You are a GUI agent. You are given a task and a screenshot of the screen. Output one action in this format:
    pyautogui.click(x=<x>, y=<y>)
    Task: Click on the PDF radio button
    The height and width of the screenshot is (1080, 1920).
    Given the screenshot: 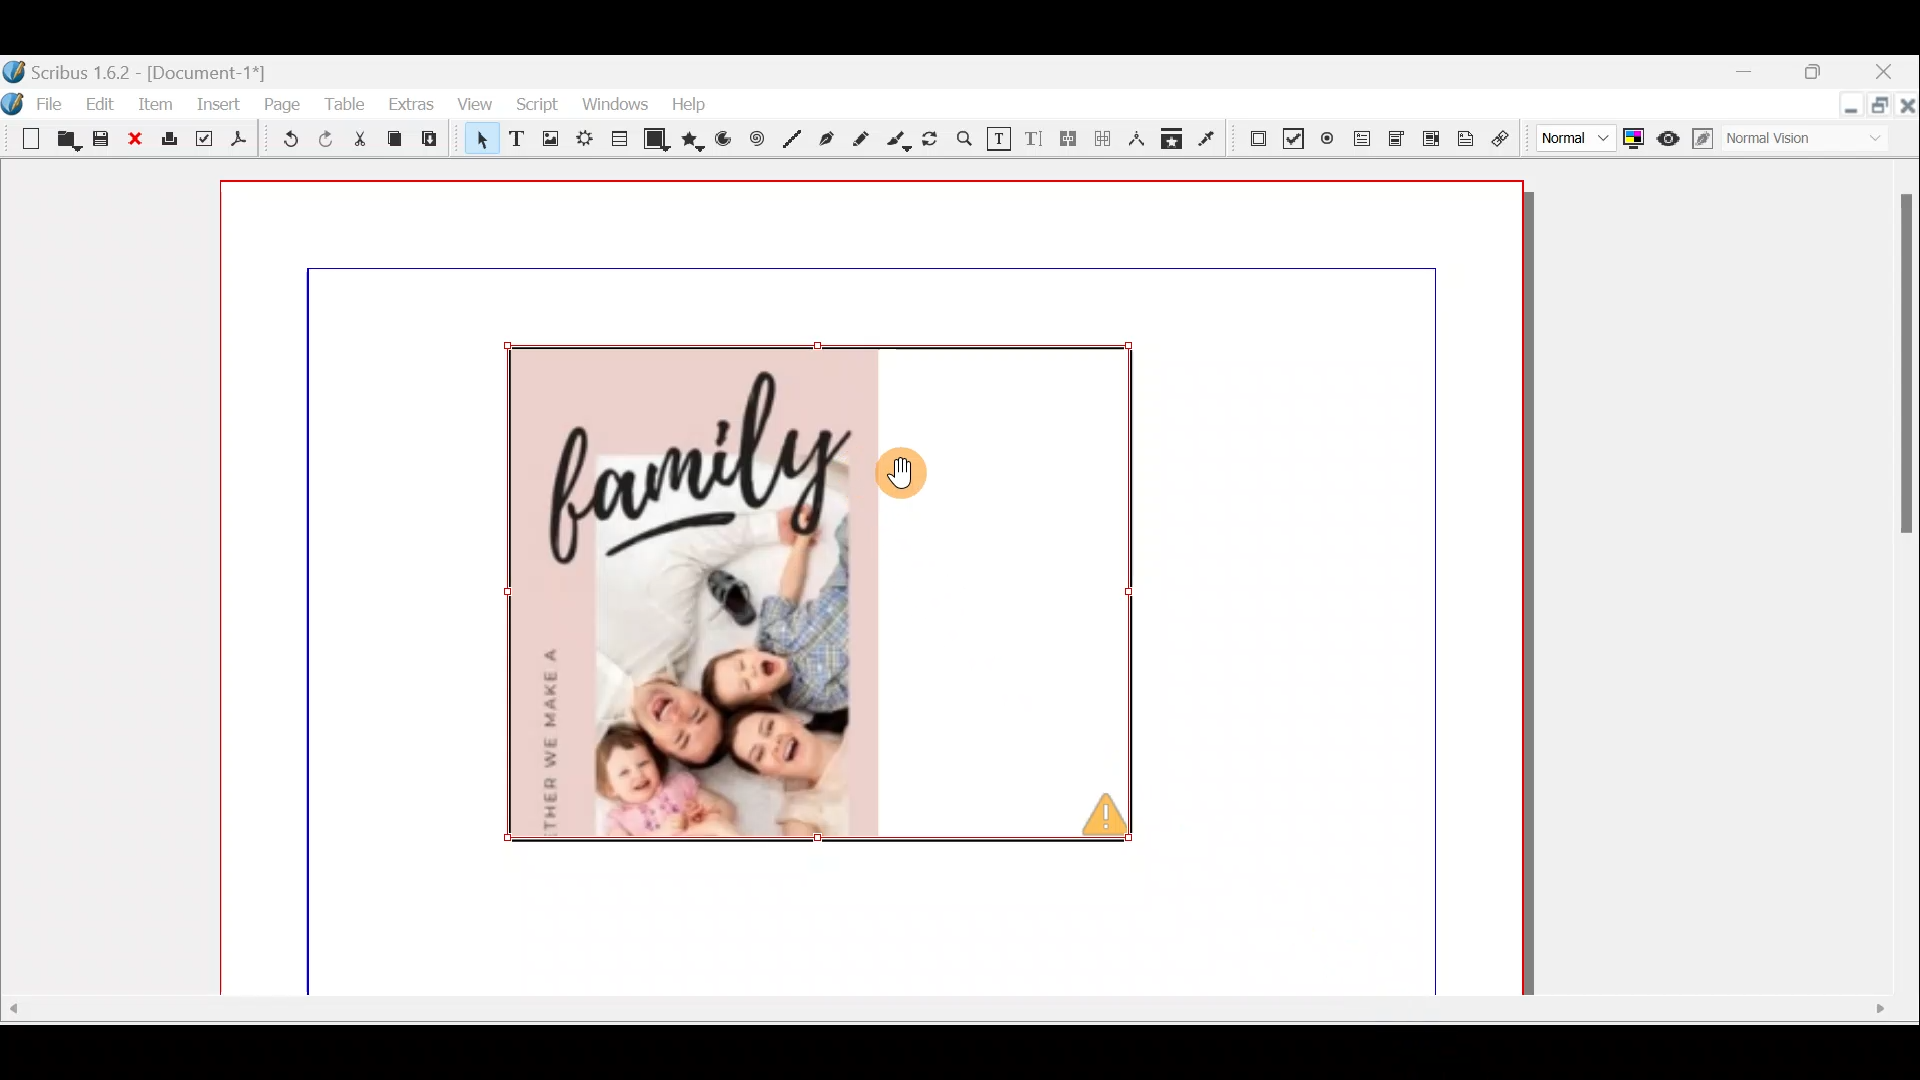 What is the action you would take?
    pyautogui.click(x=1330, y=139)
    